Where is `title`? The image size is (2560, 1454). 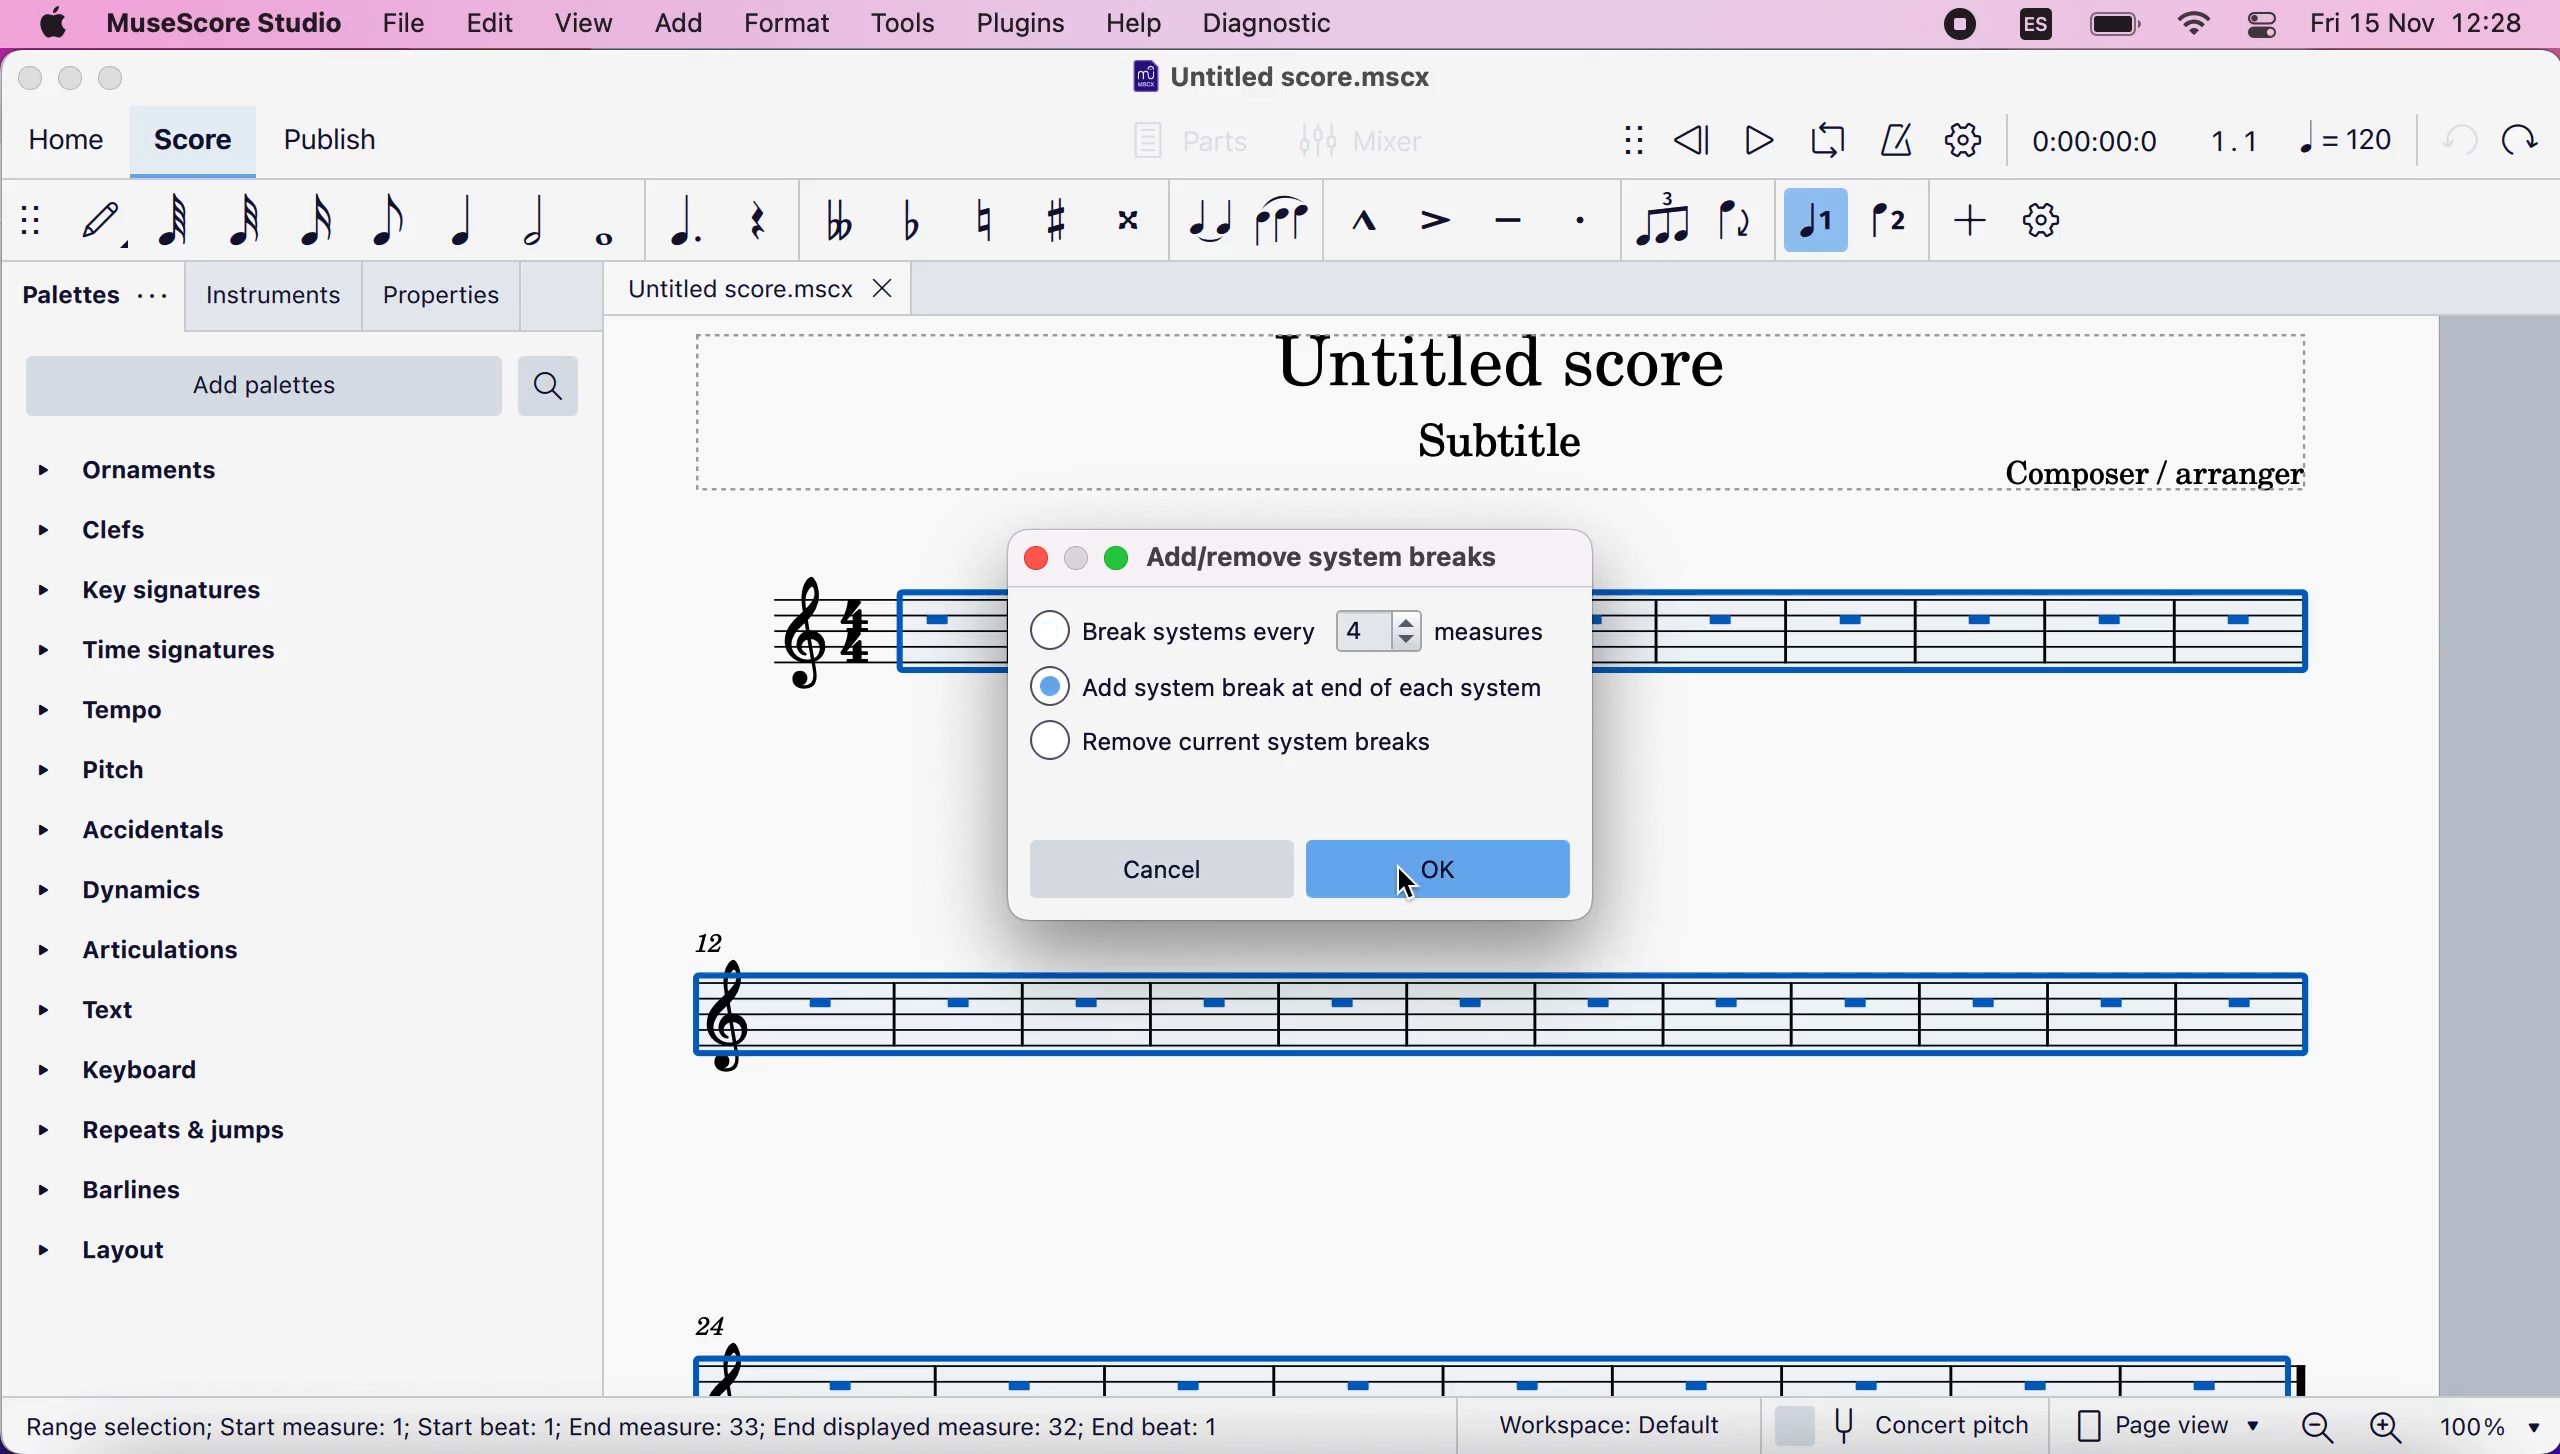
title is located at coordinates (1291, 81).